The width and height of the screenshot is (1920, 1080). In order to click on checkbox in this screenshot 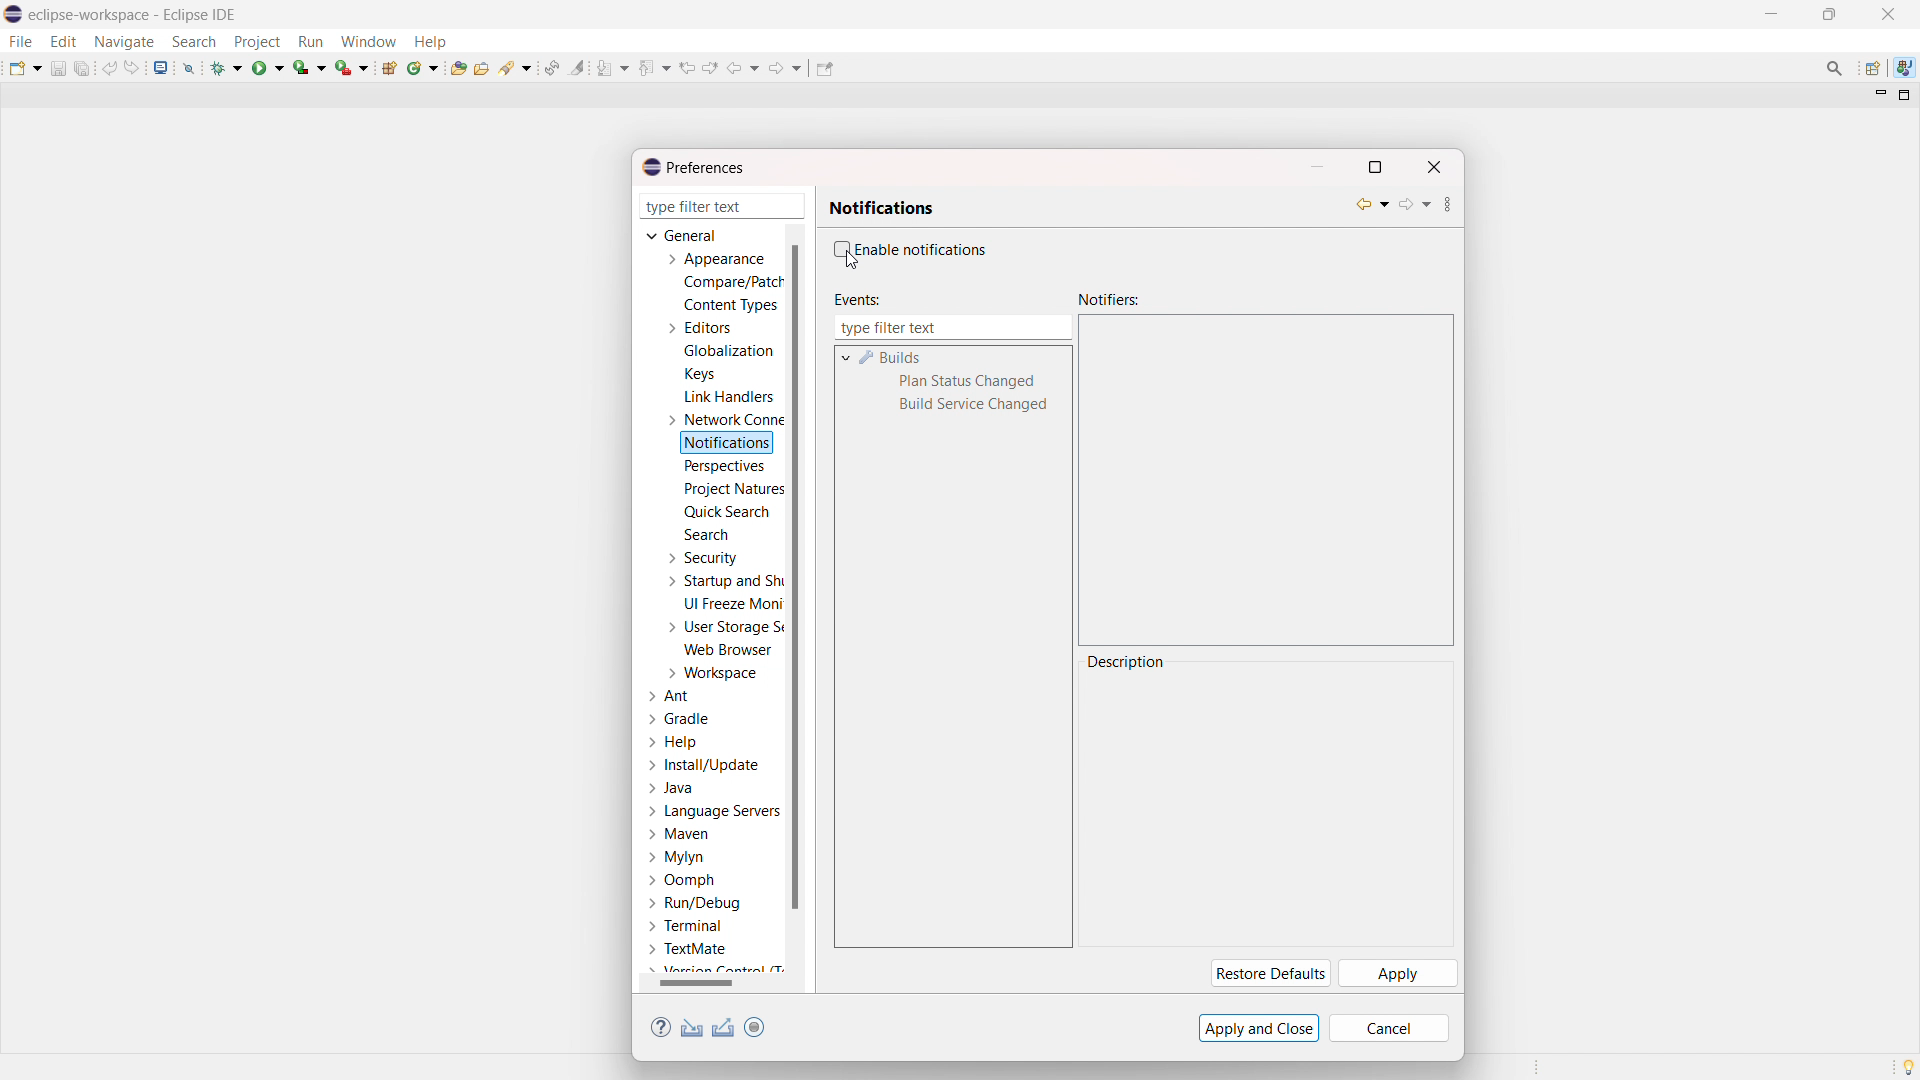, I will do `click(839, 249)`.